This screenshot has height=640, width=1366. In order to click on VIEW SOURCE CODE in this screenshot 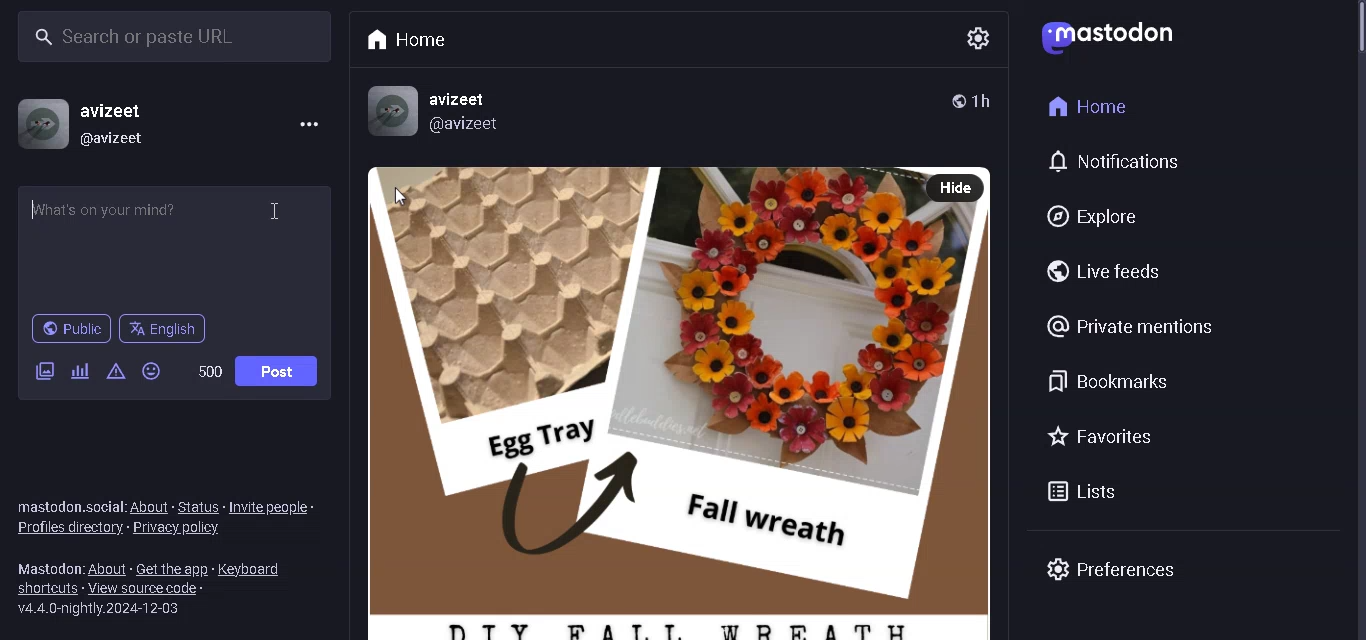, I will do `click(151, 591)`.